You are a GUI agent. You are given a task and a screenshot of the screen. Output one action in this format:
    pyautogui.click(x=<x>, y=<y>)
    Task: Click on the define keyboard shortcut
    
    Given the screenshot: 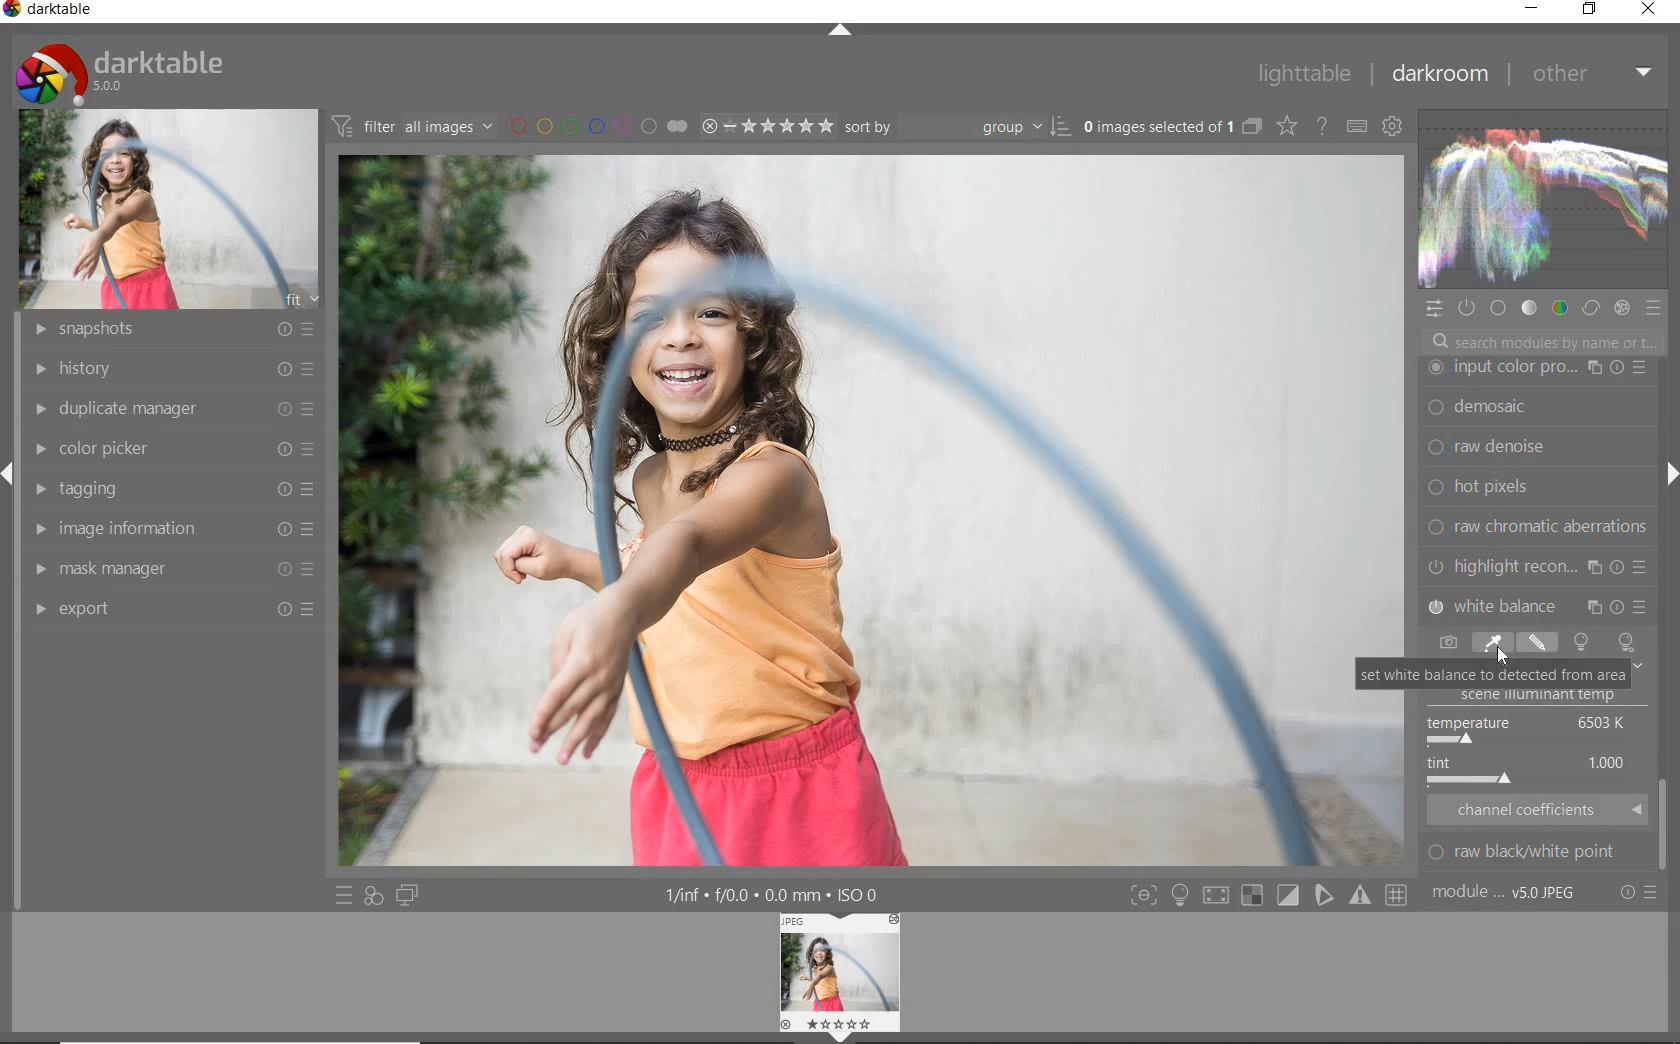 What is the action you would take?
    pyautogui.click(x=1356, y=126)
    